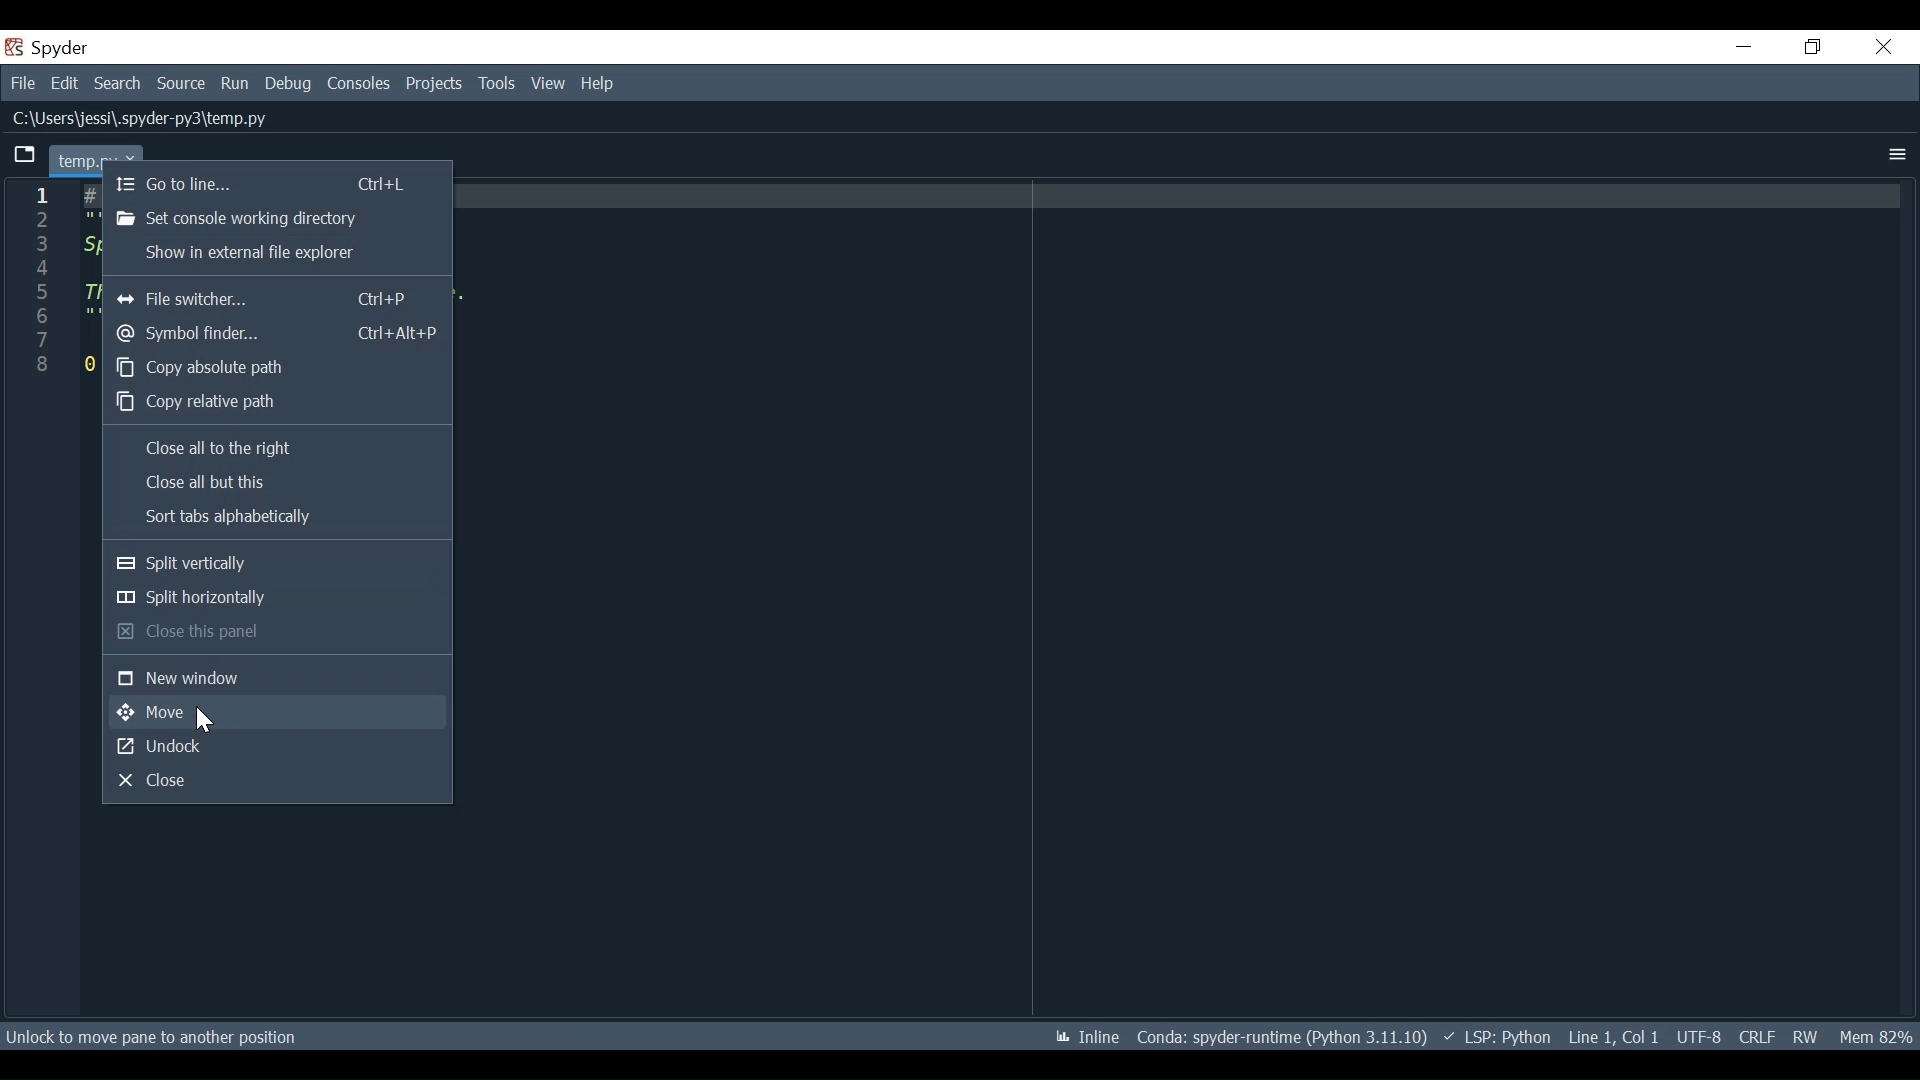 This screenshot has height=1080, width=1920. What do you see at coordinates (277, 367) in the screenshot?
I see `Copy absolute path` at bounding box center [277, 367].